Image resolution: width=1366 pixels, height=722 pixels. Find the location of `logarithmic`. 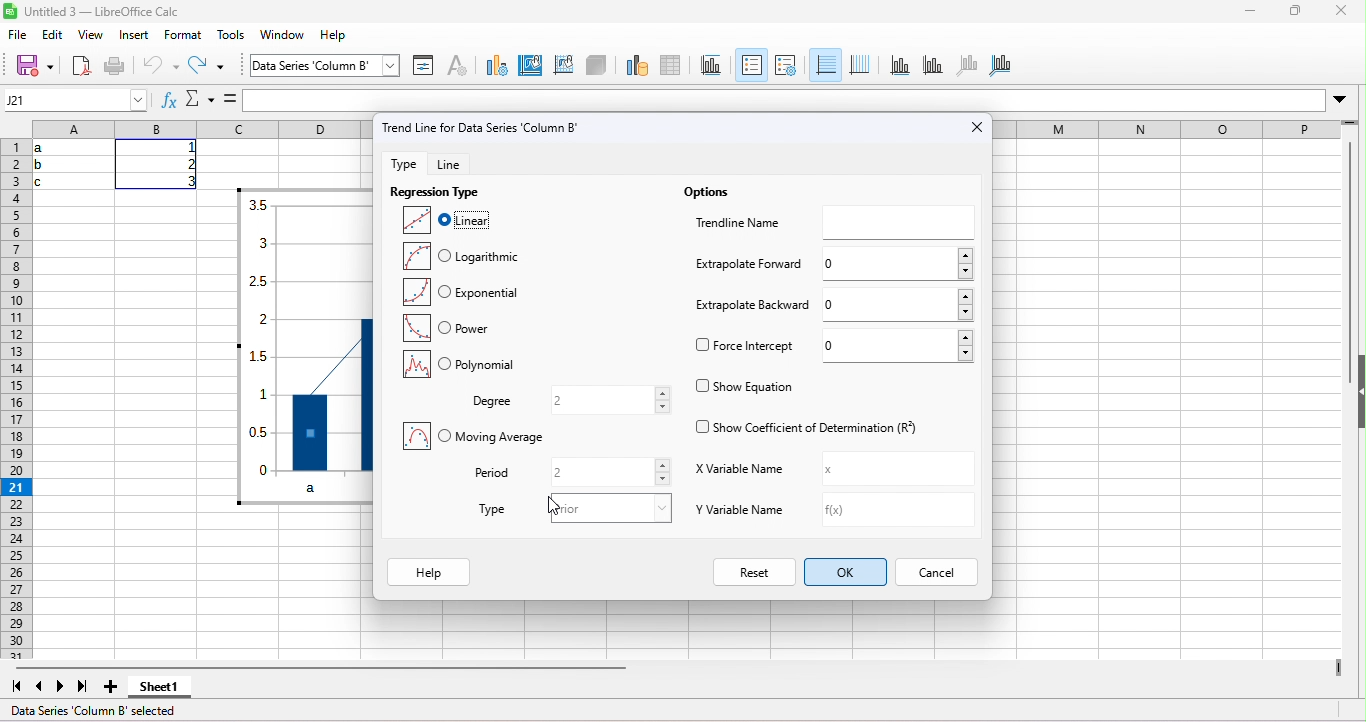

logarithmic is located at coordinates (461, 256).